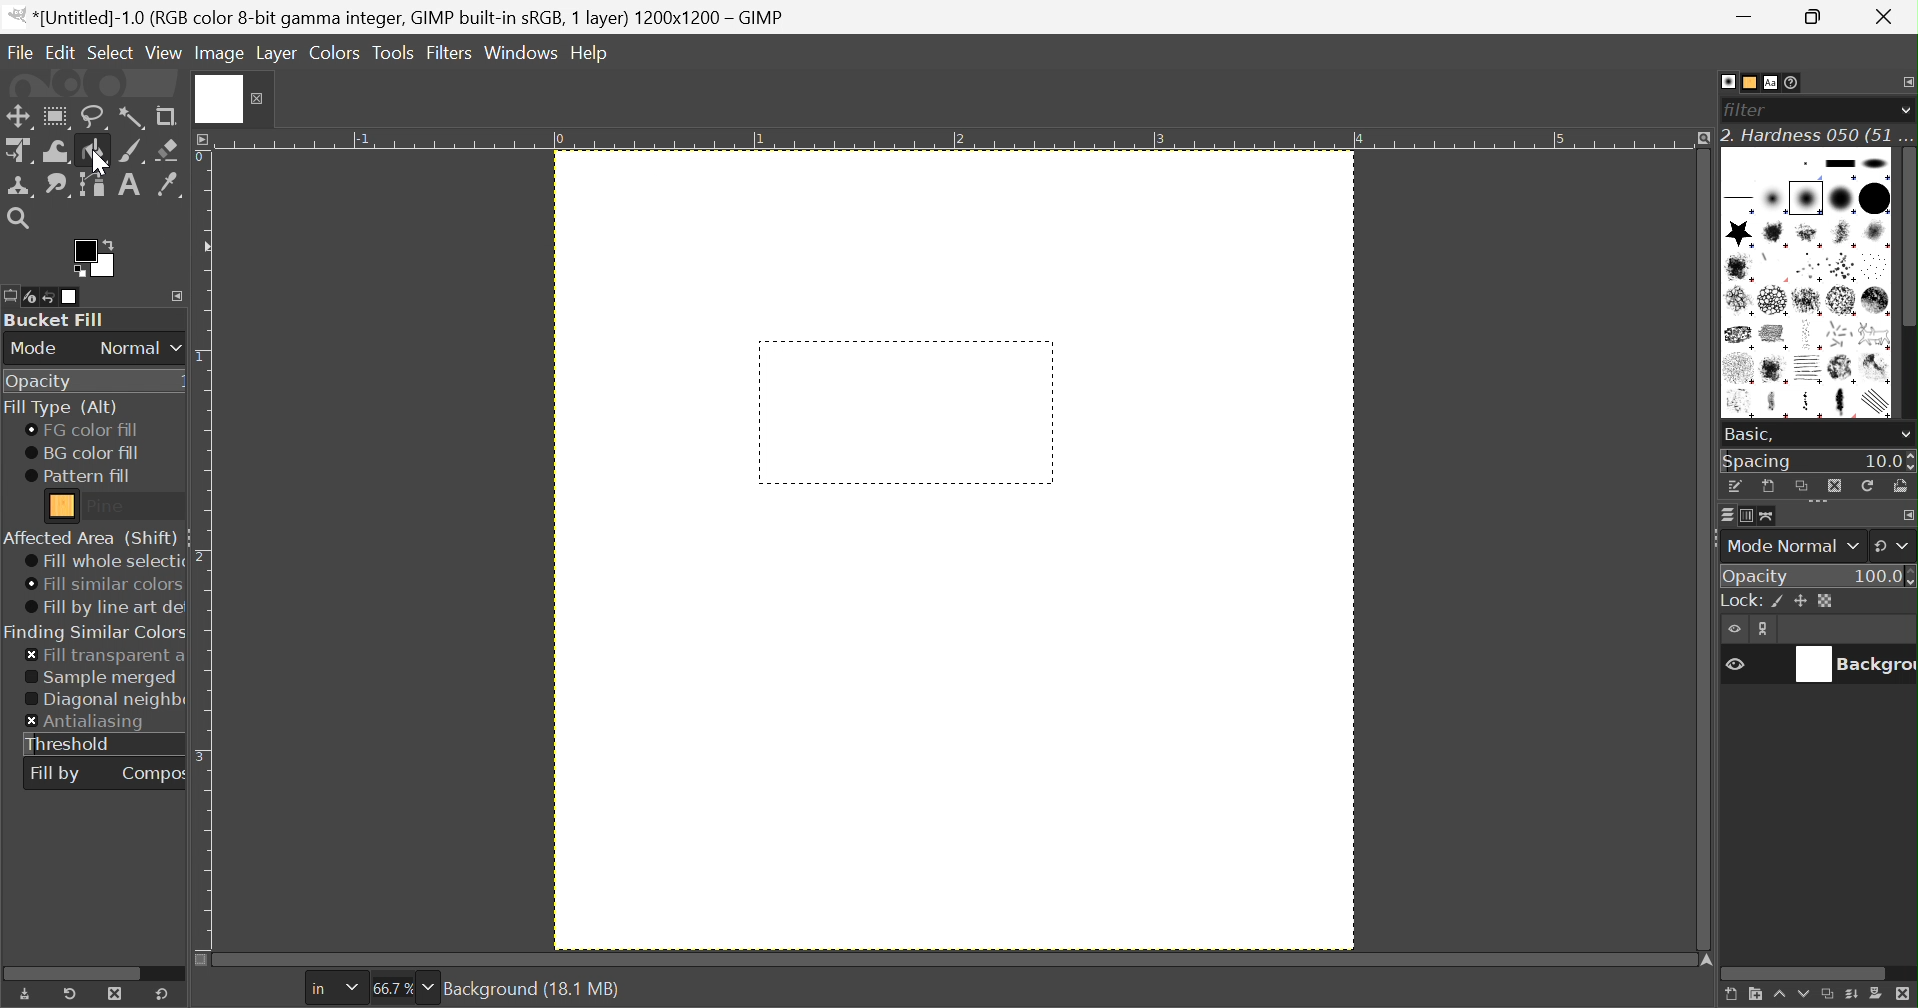 Image resolution: width=1918 pixels, height=1008 pixels. What do you see at coordinates (56, 117) in the screenshot?
I see `Ellipse Select Tool` at bounding box center [56, 117].